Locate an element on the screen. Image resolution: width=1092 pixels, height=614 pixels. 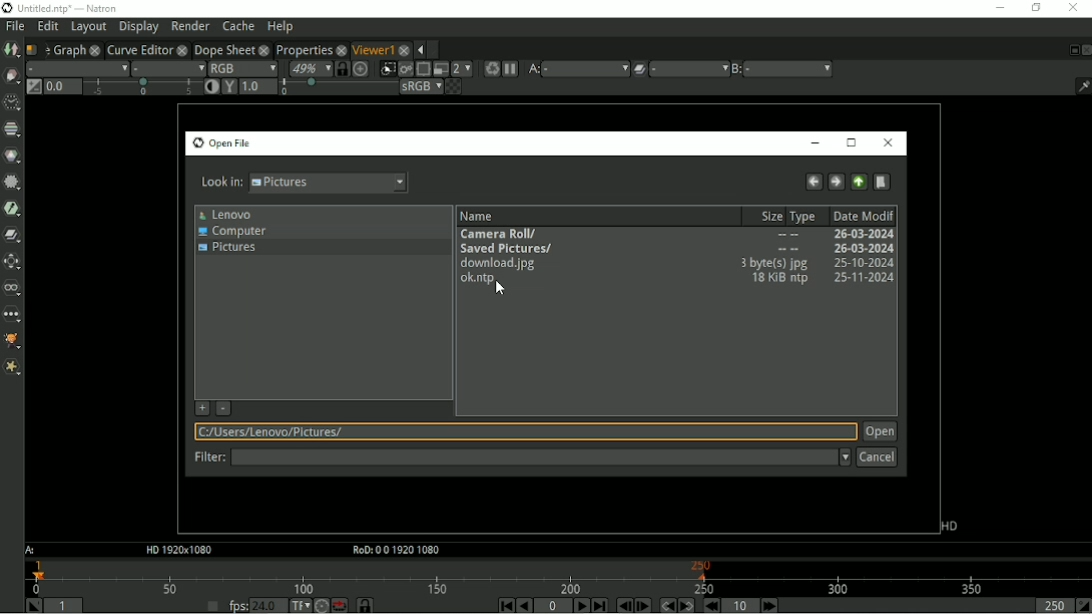
Open is located at coordinates (880, 431).